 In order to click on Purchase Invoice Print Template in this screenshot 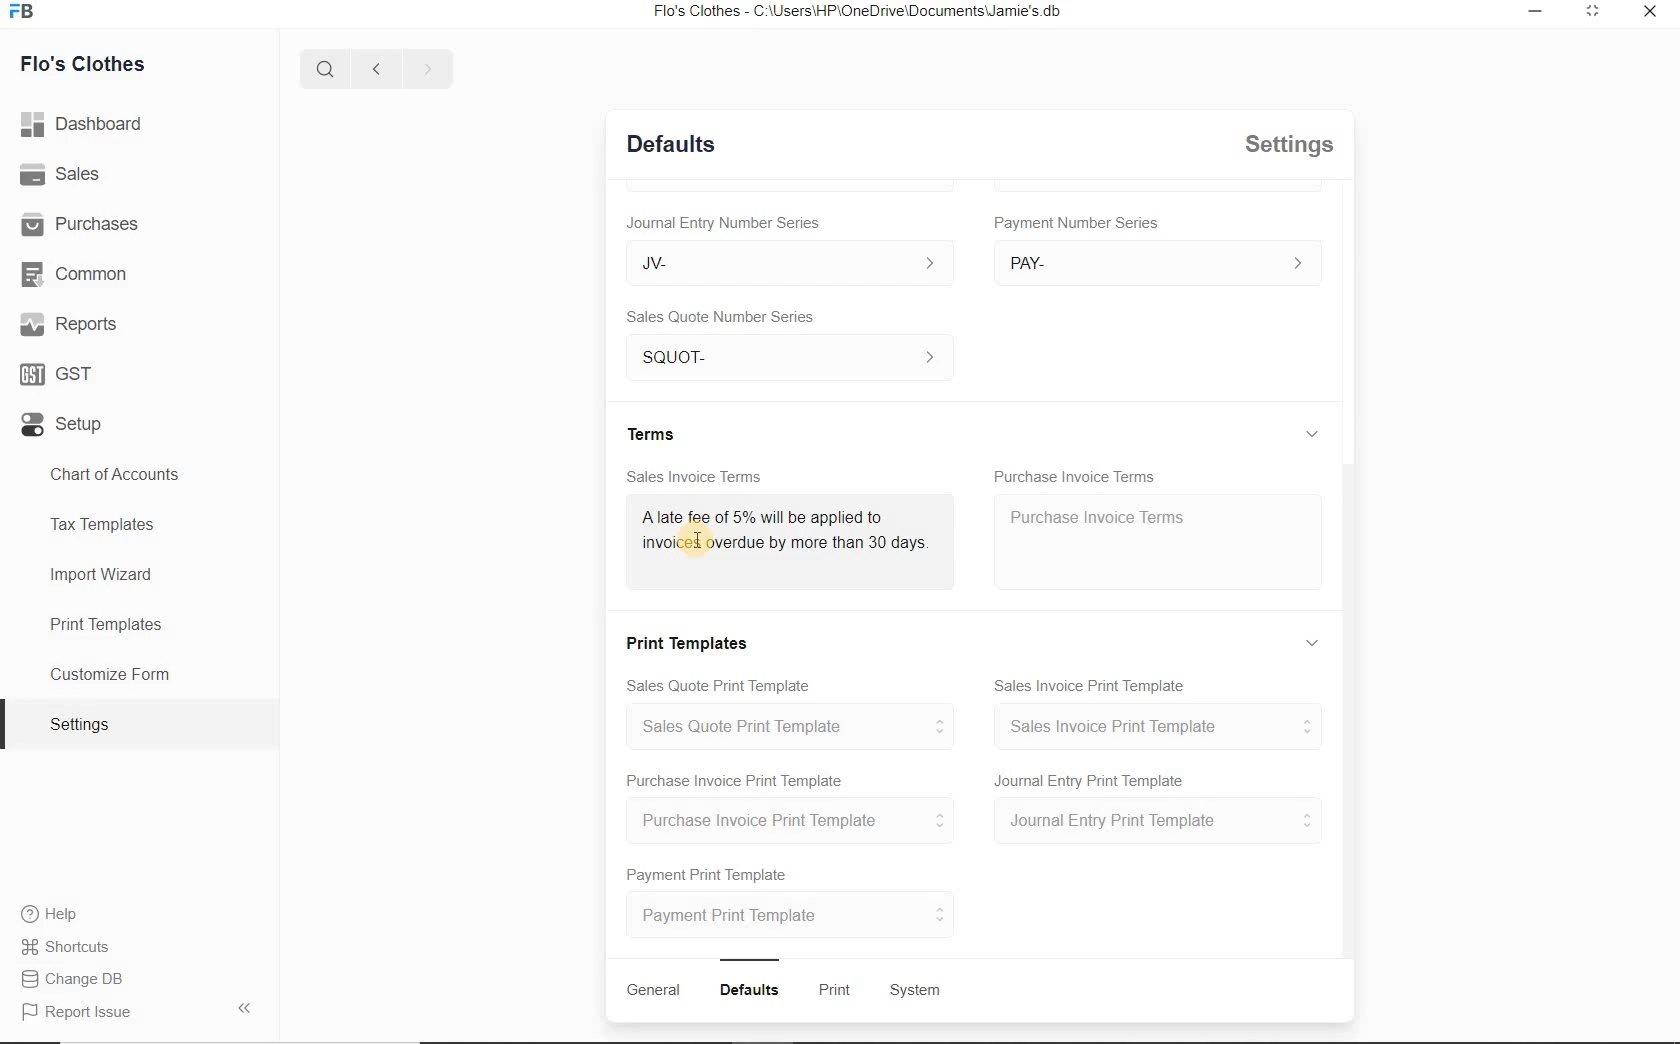, I will do `click(734, 779)`.